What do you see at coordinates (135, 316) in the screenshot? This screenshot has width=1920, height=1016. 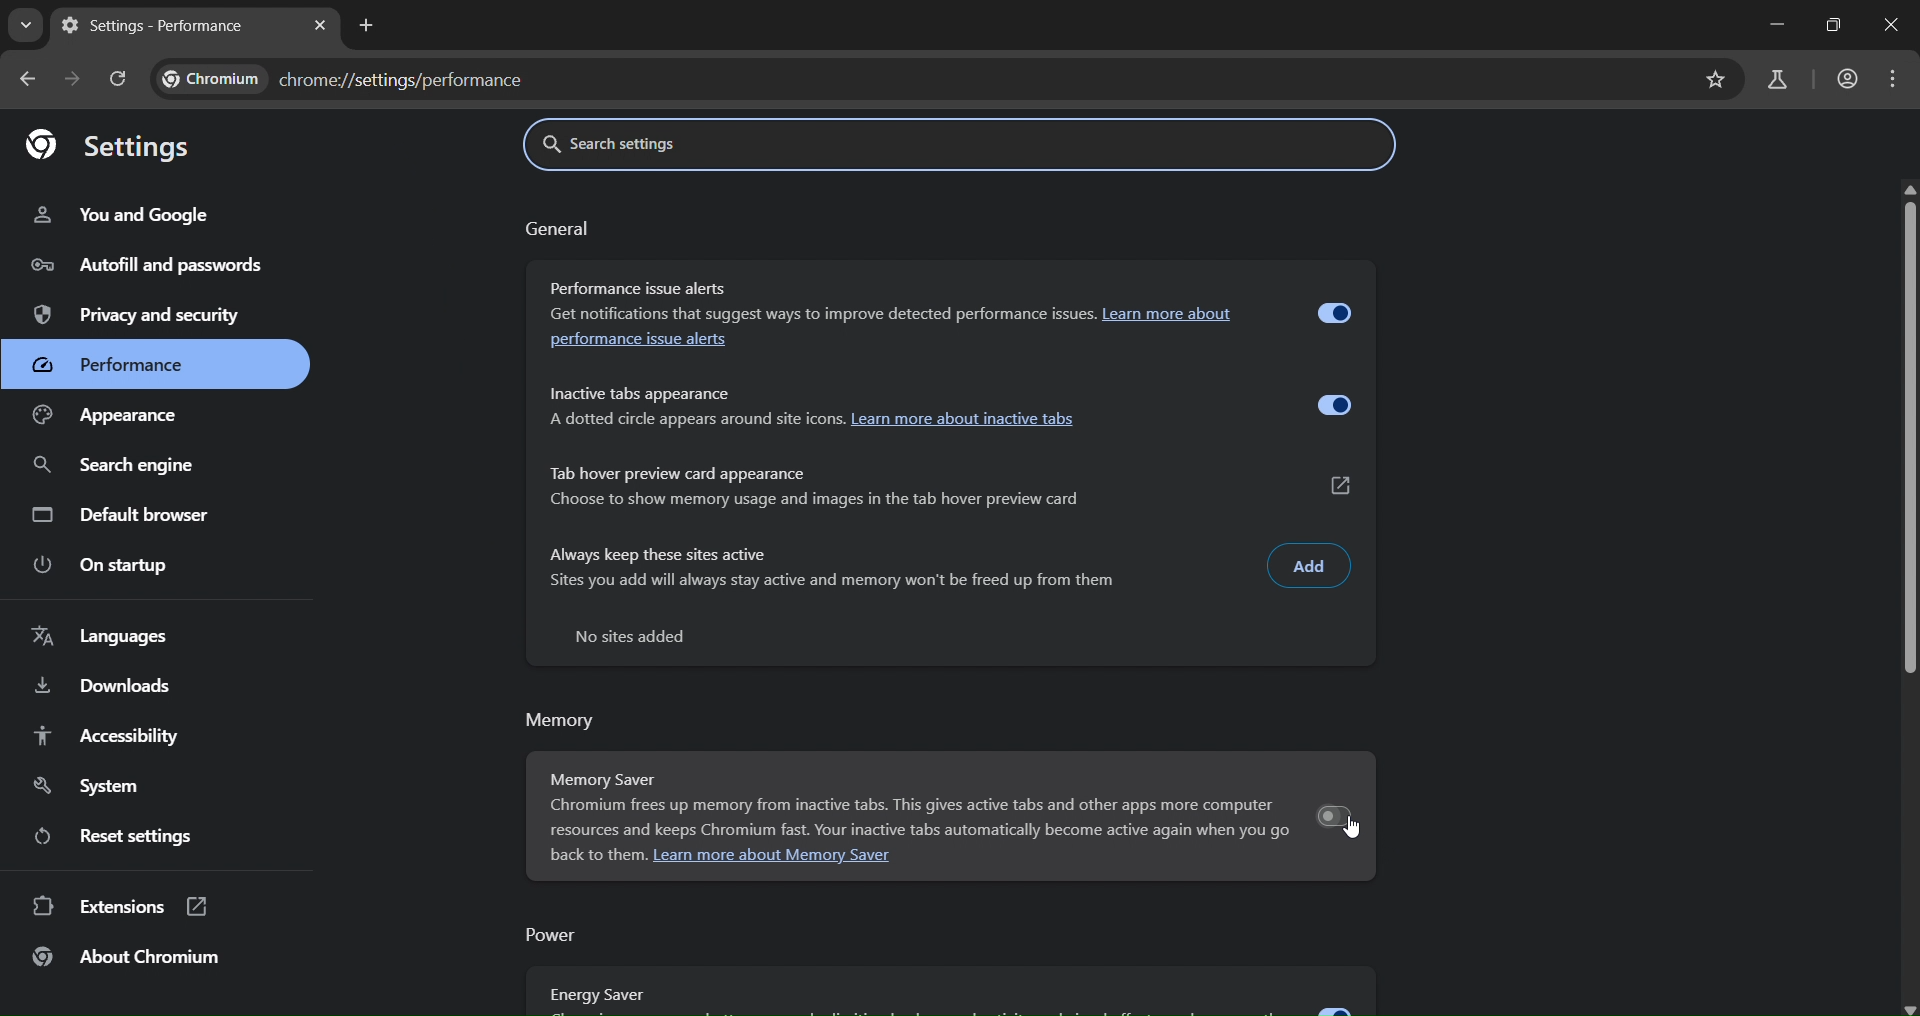 I see `Privacy and security` at bounding box center [135, 316].